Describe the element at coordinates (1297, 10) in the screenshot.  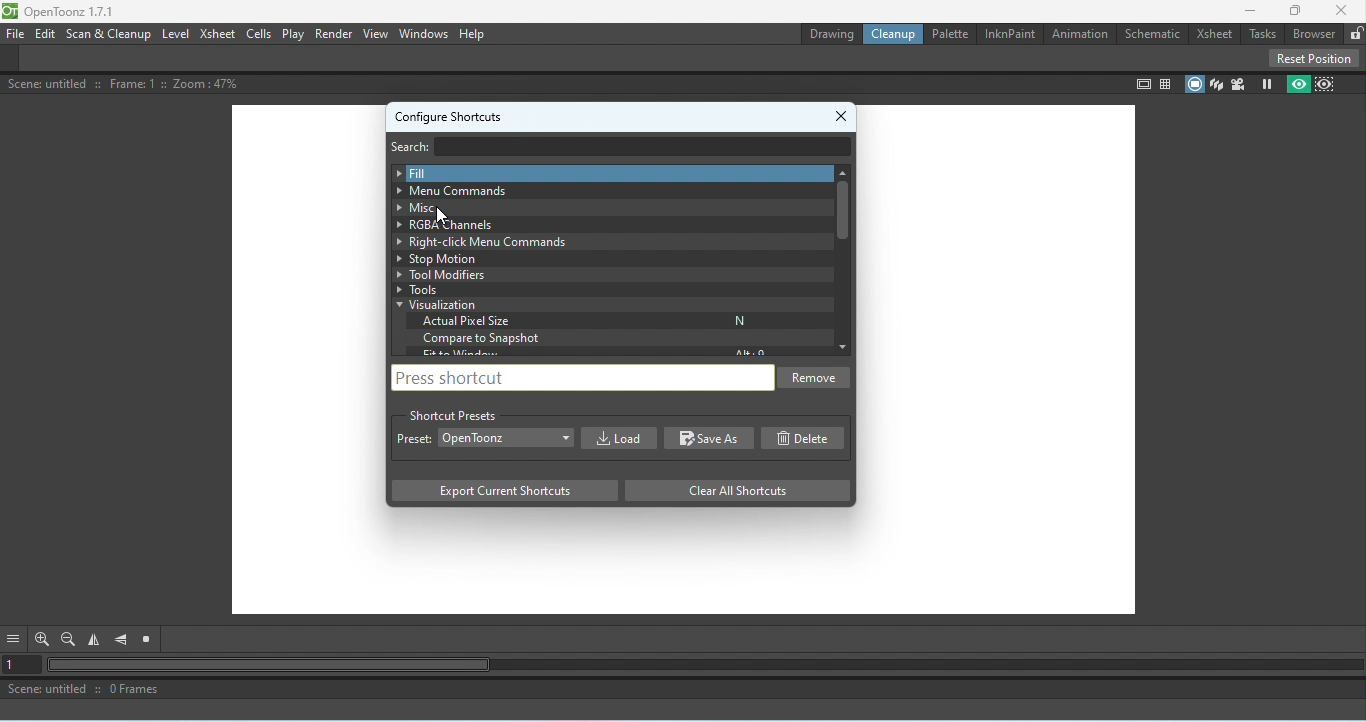
I see `Maximize` at that location.